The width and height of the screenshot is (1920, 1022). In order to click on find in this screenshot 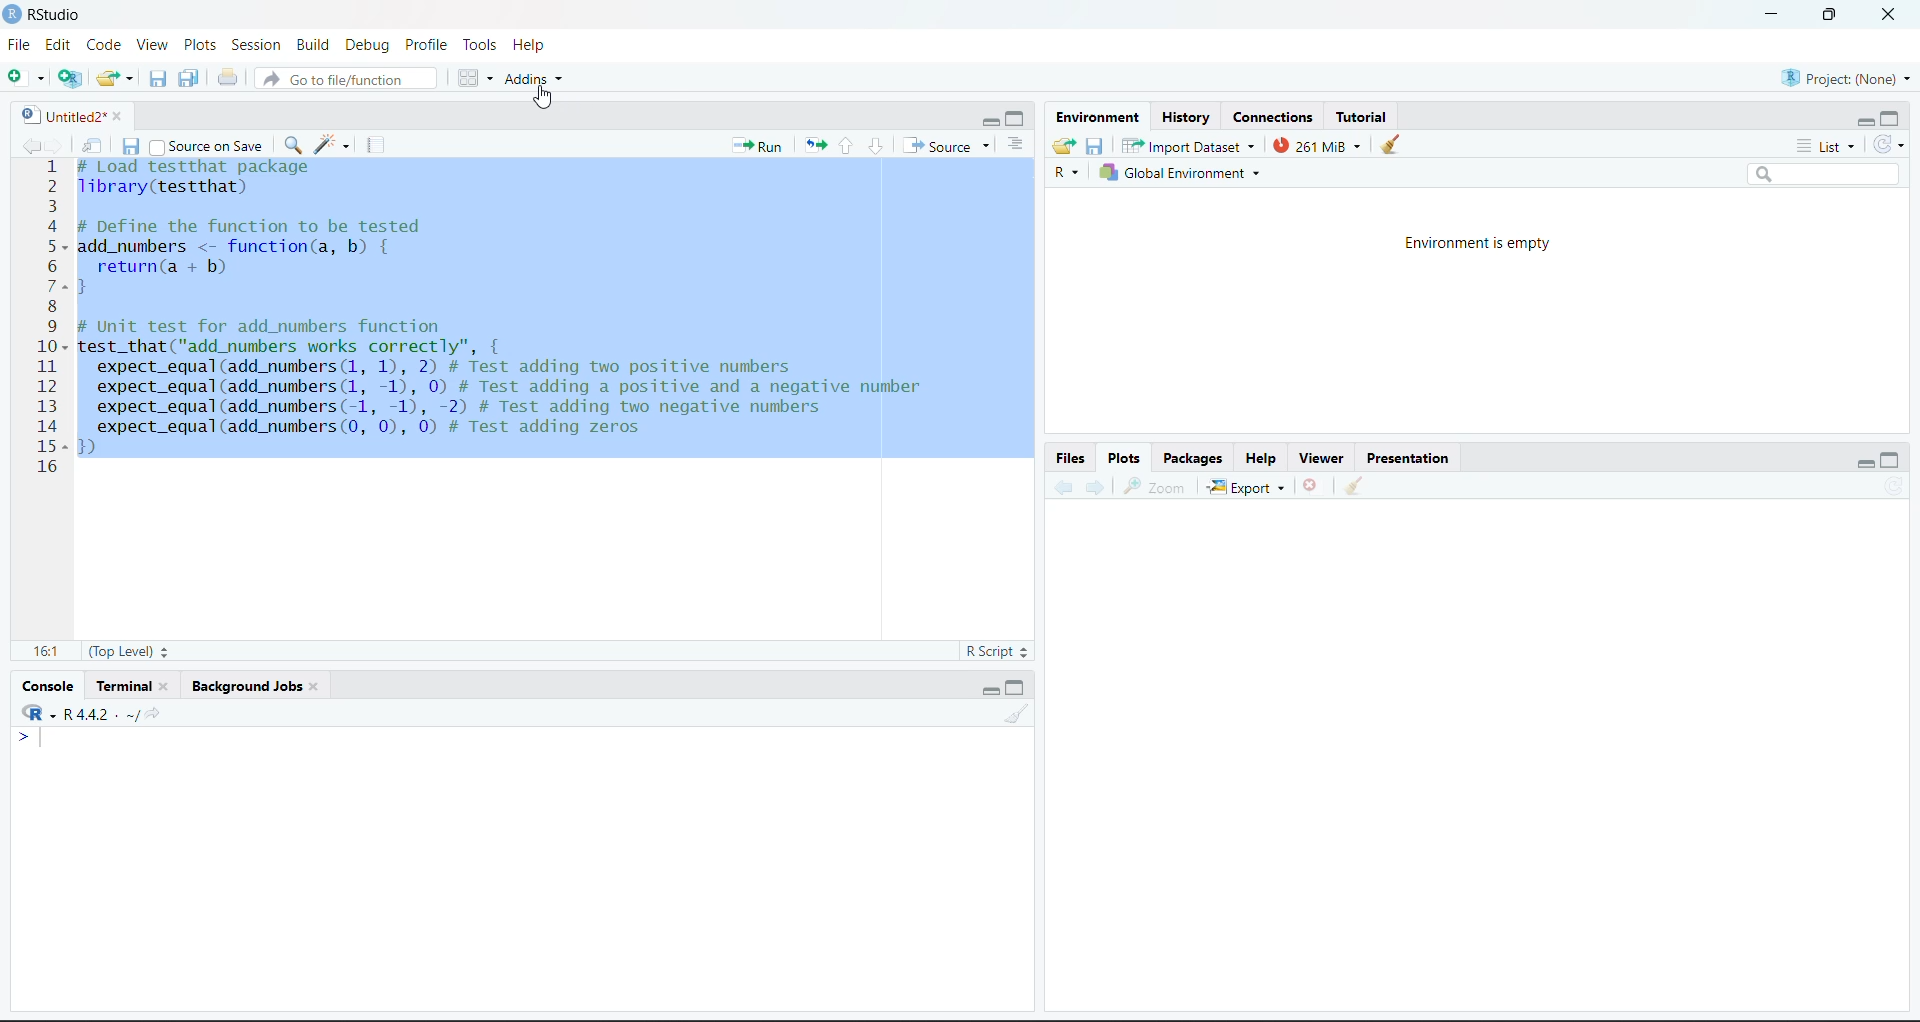, I will do `click(292, 144)`.